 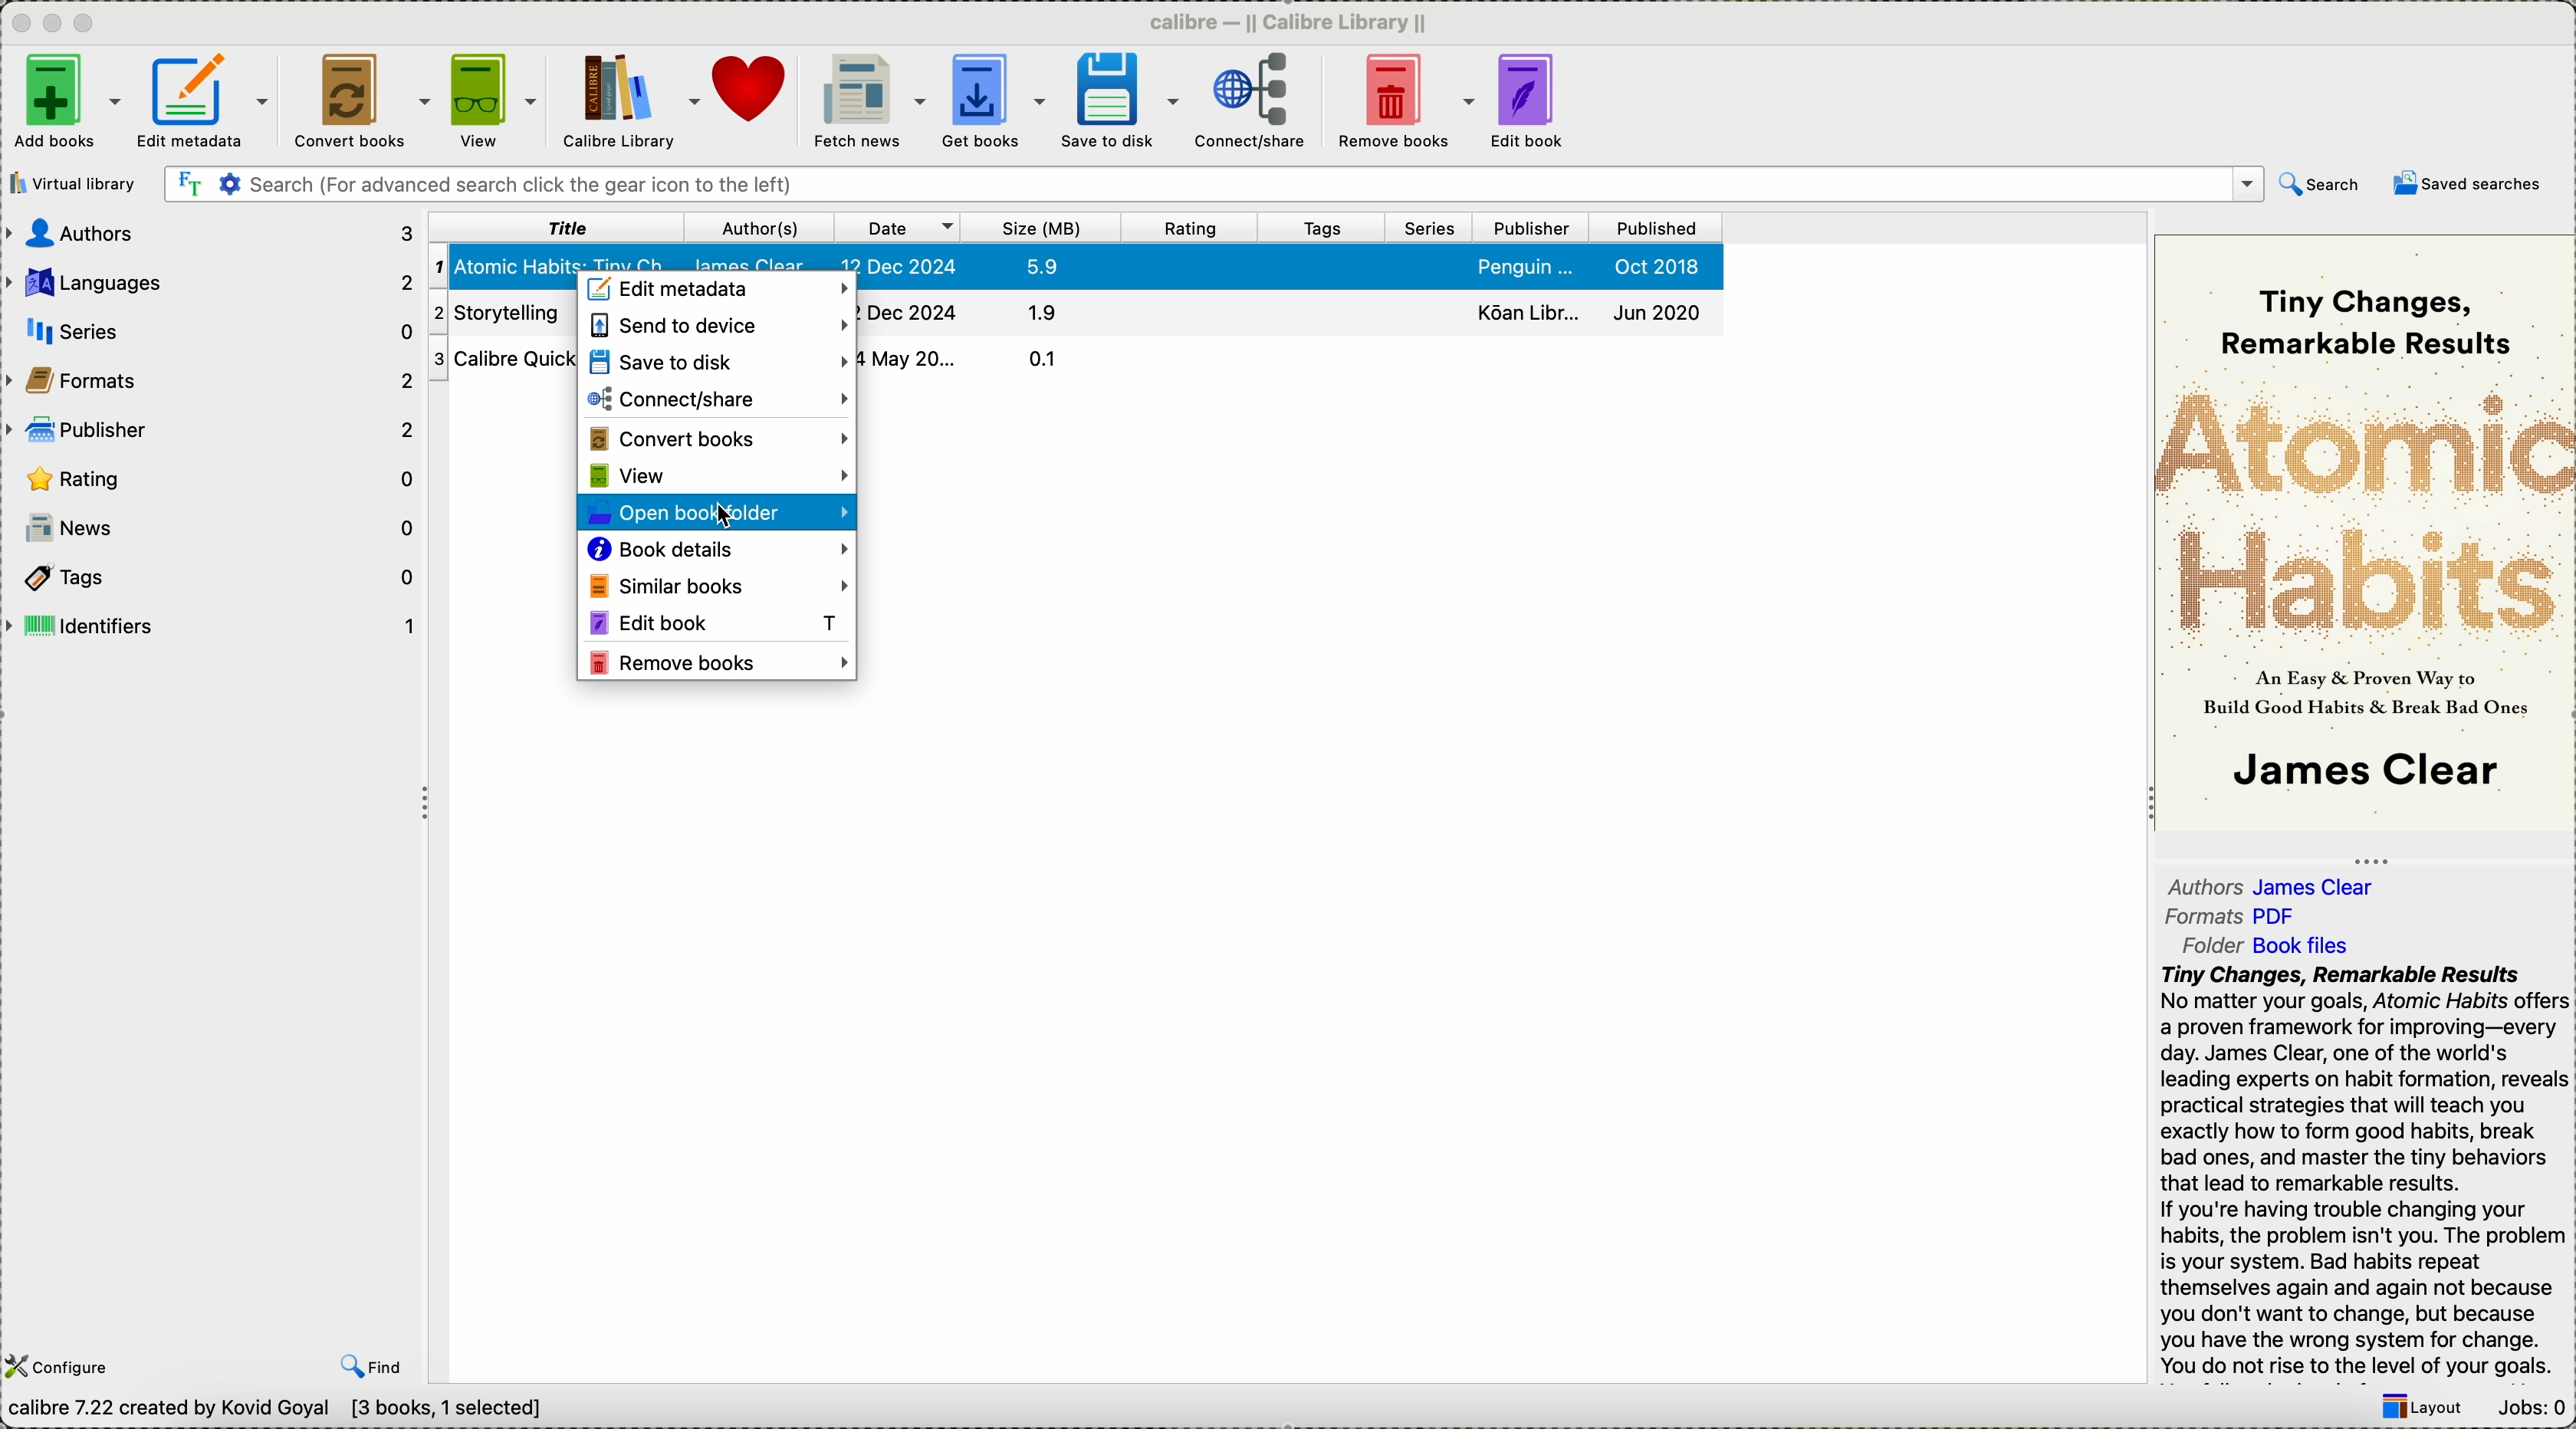 What do you see at coordinates (2529, 1410) in the screenshot?
I see `Jobs: 0` at bounding box center [2529, 1410].